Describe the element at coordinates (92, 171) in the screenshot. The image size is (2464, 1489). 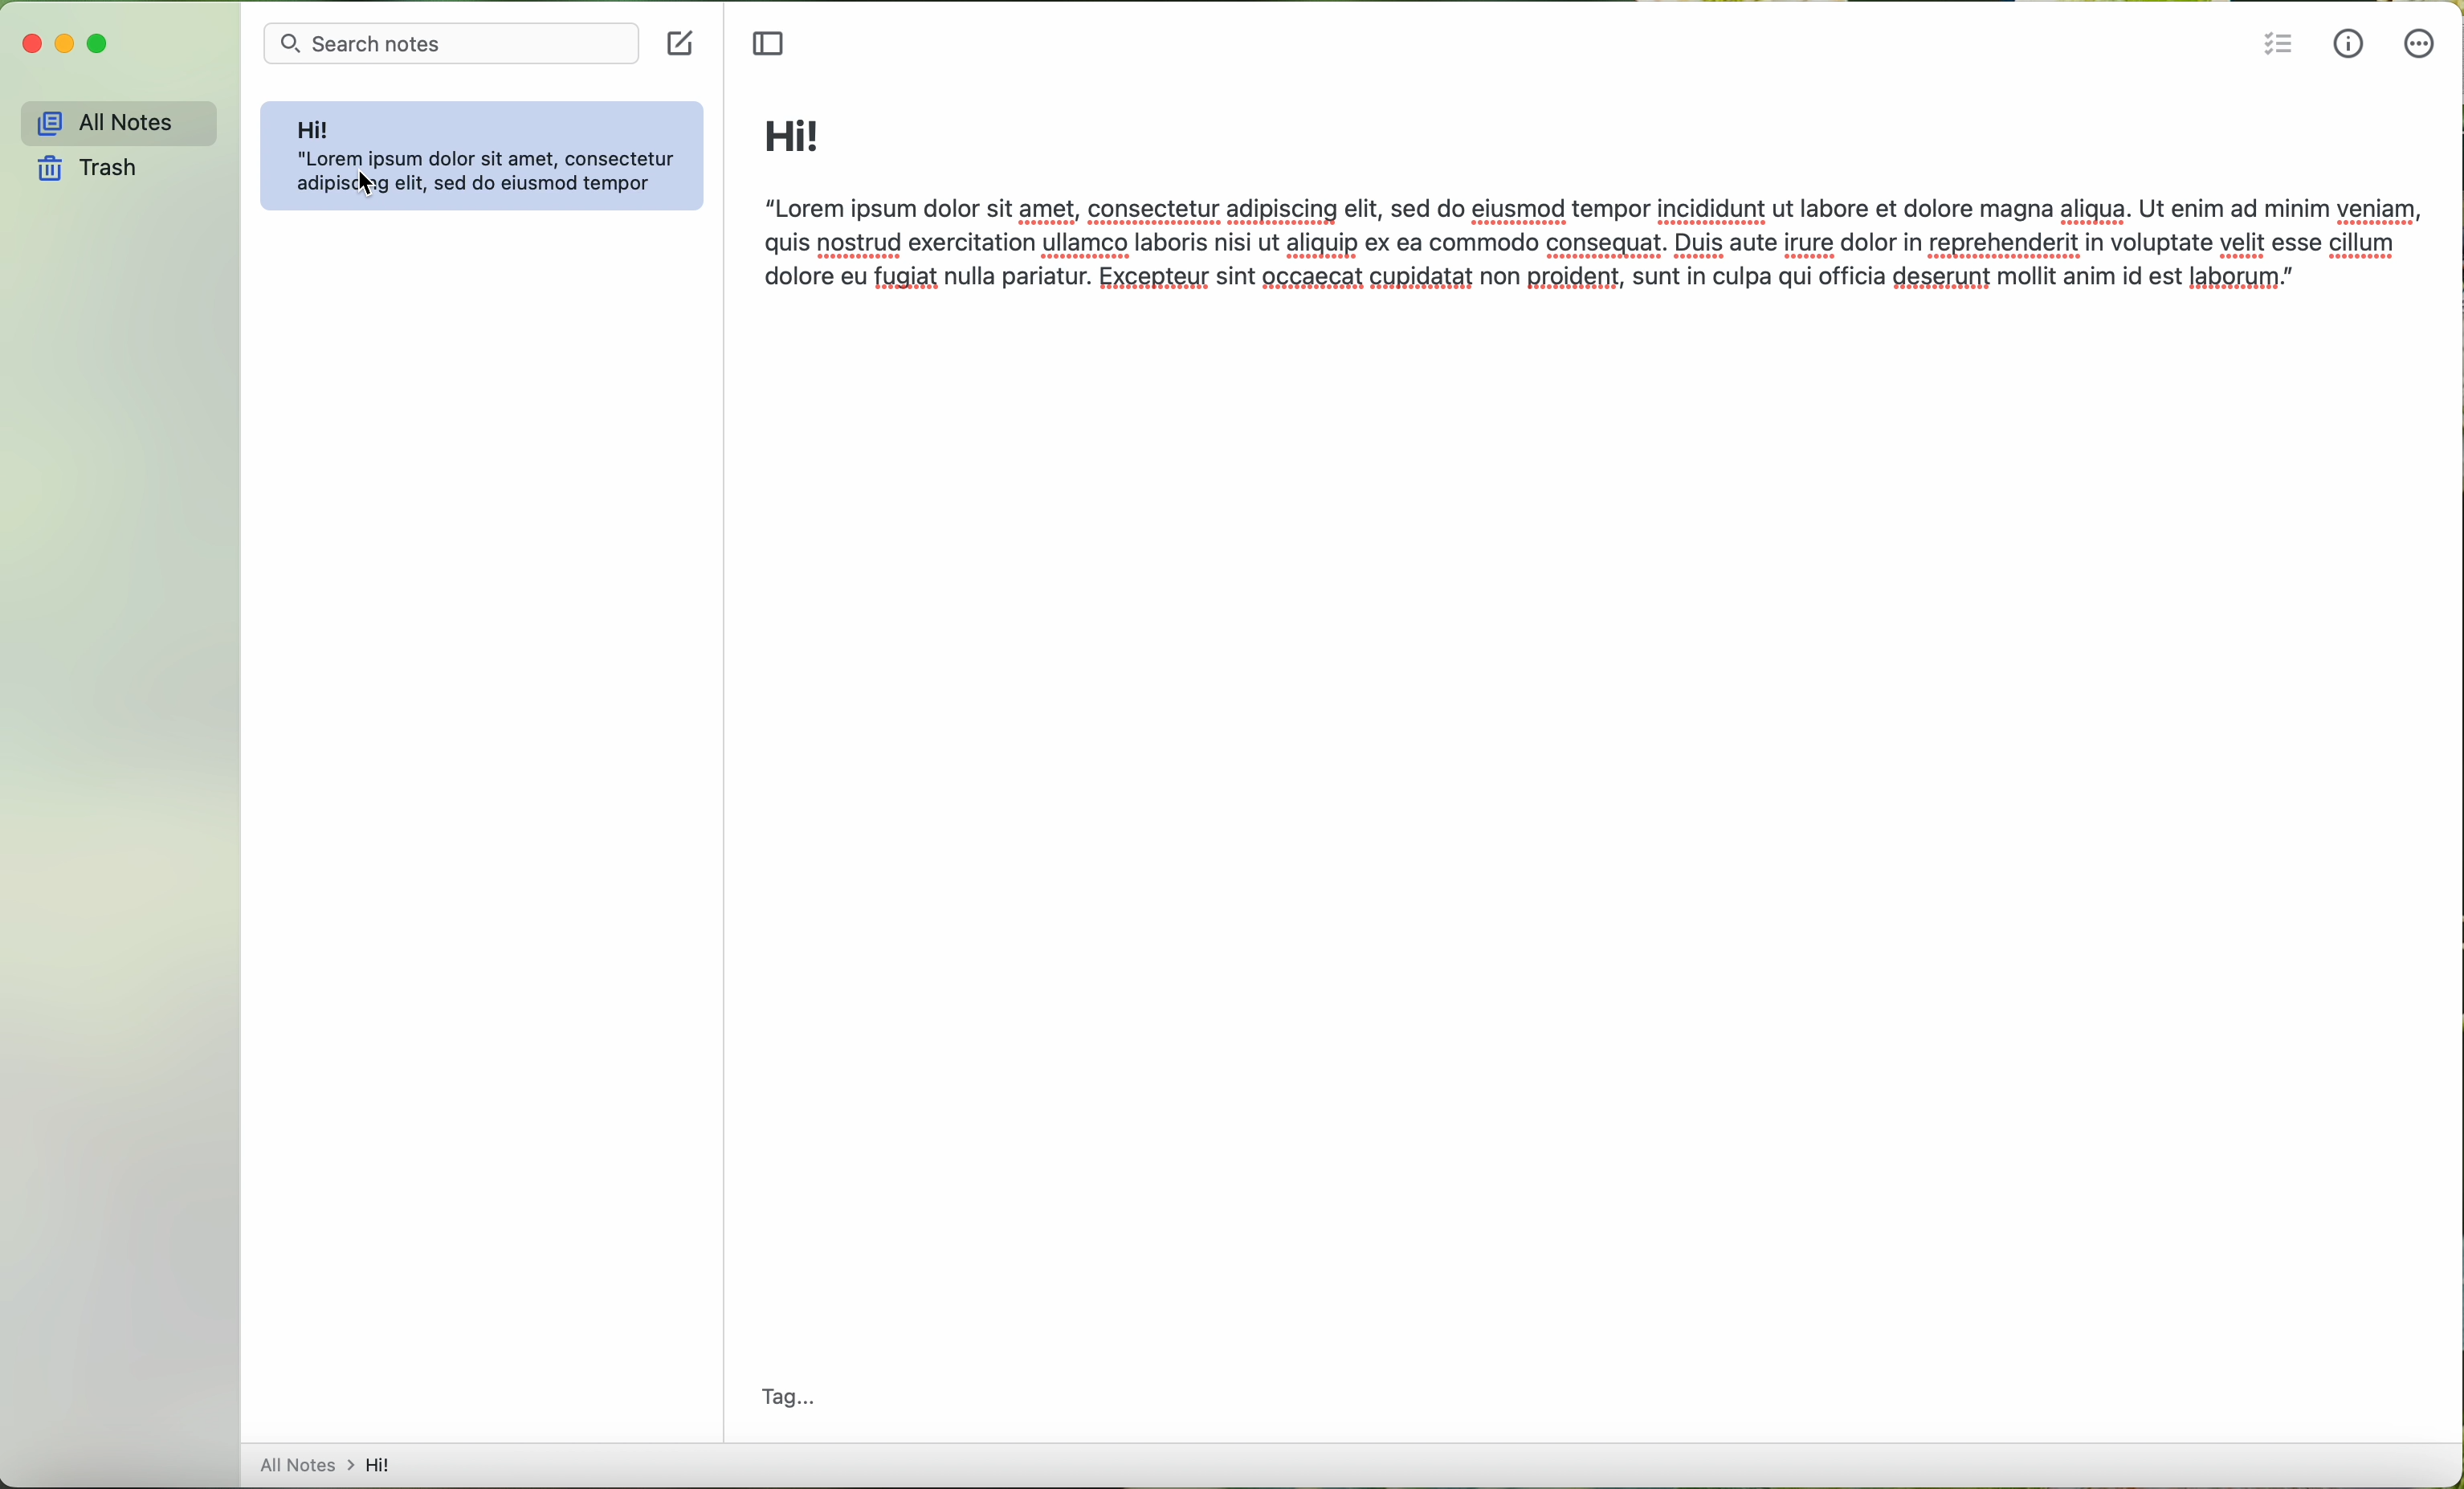
I see `trash` at that location.